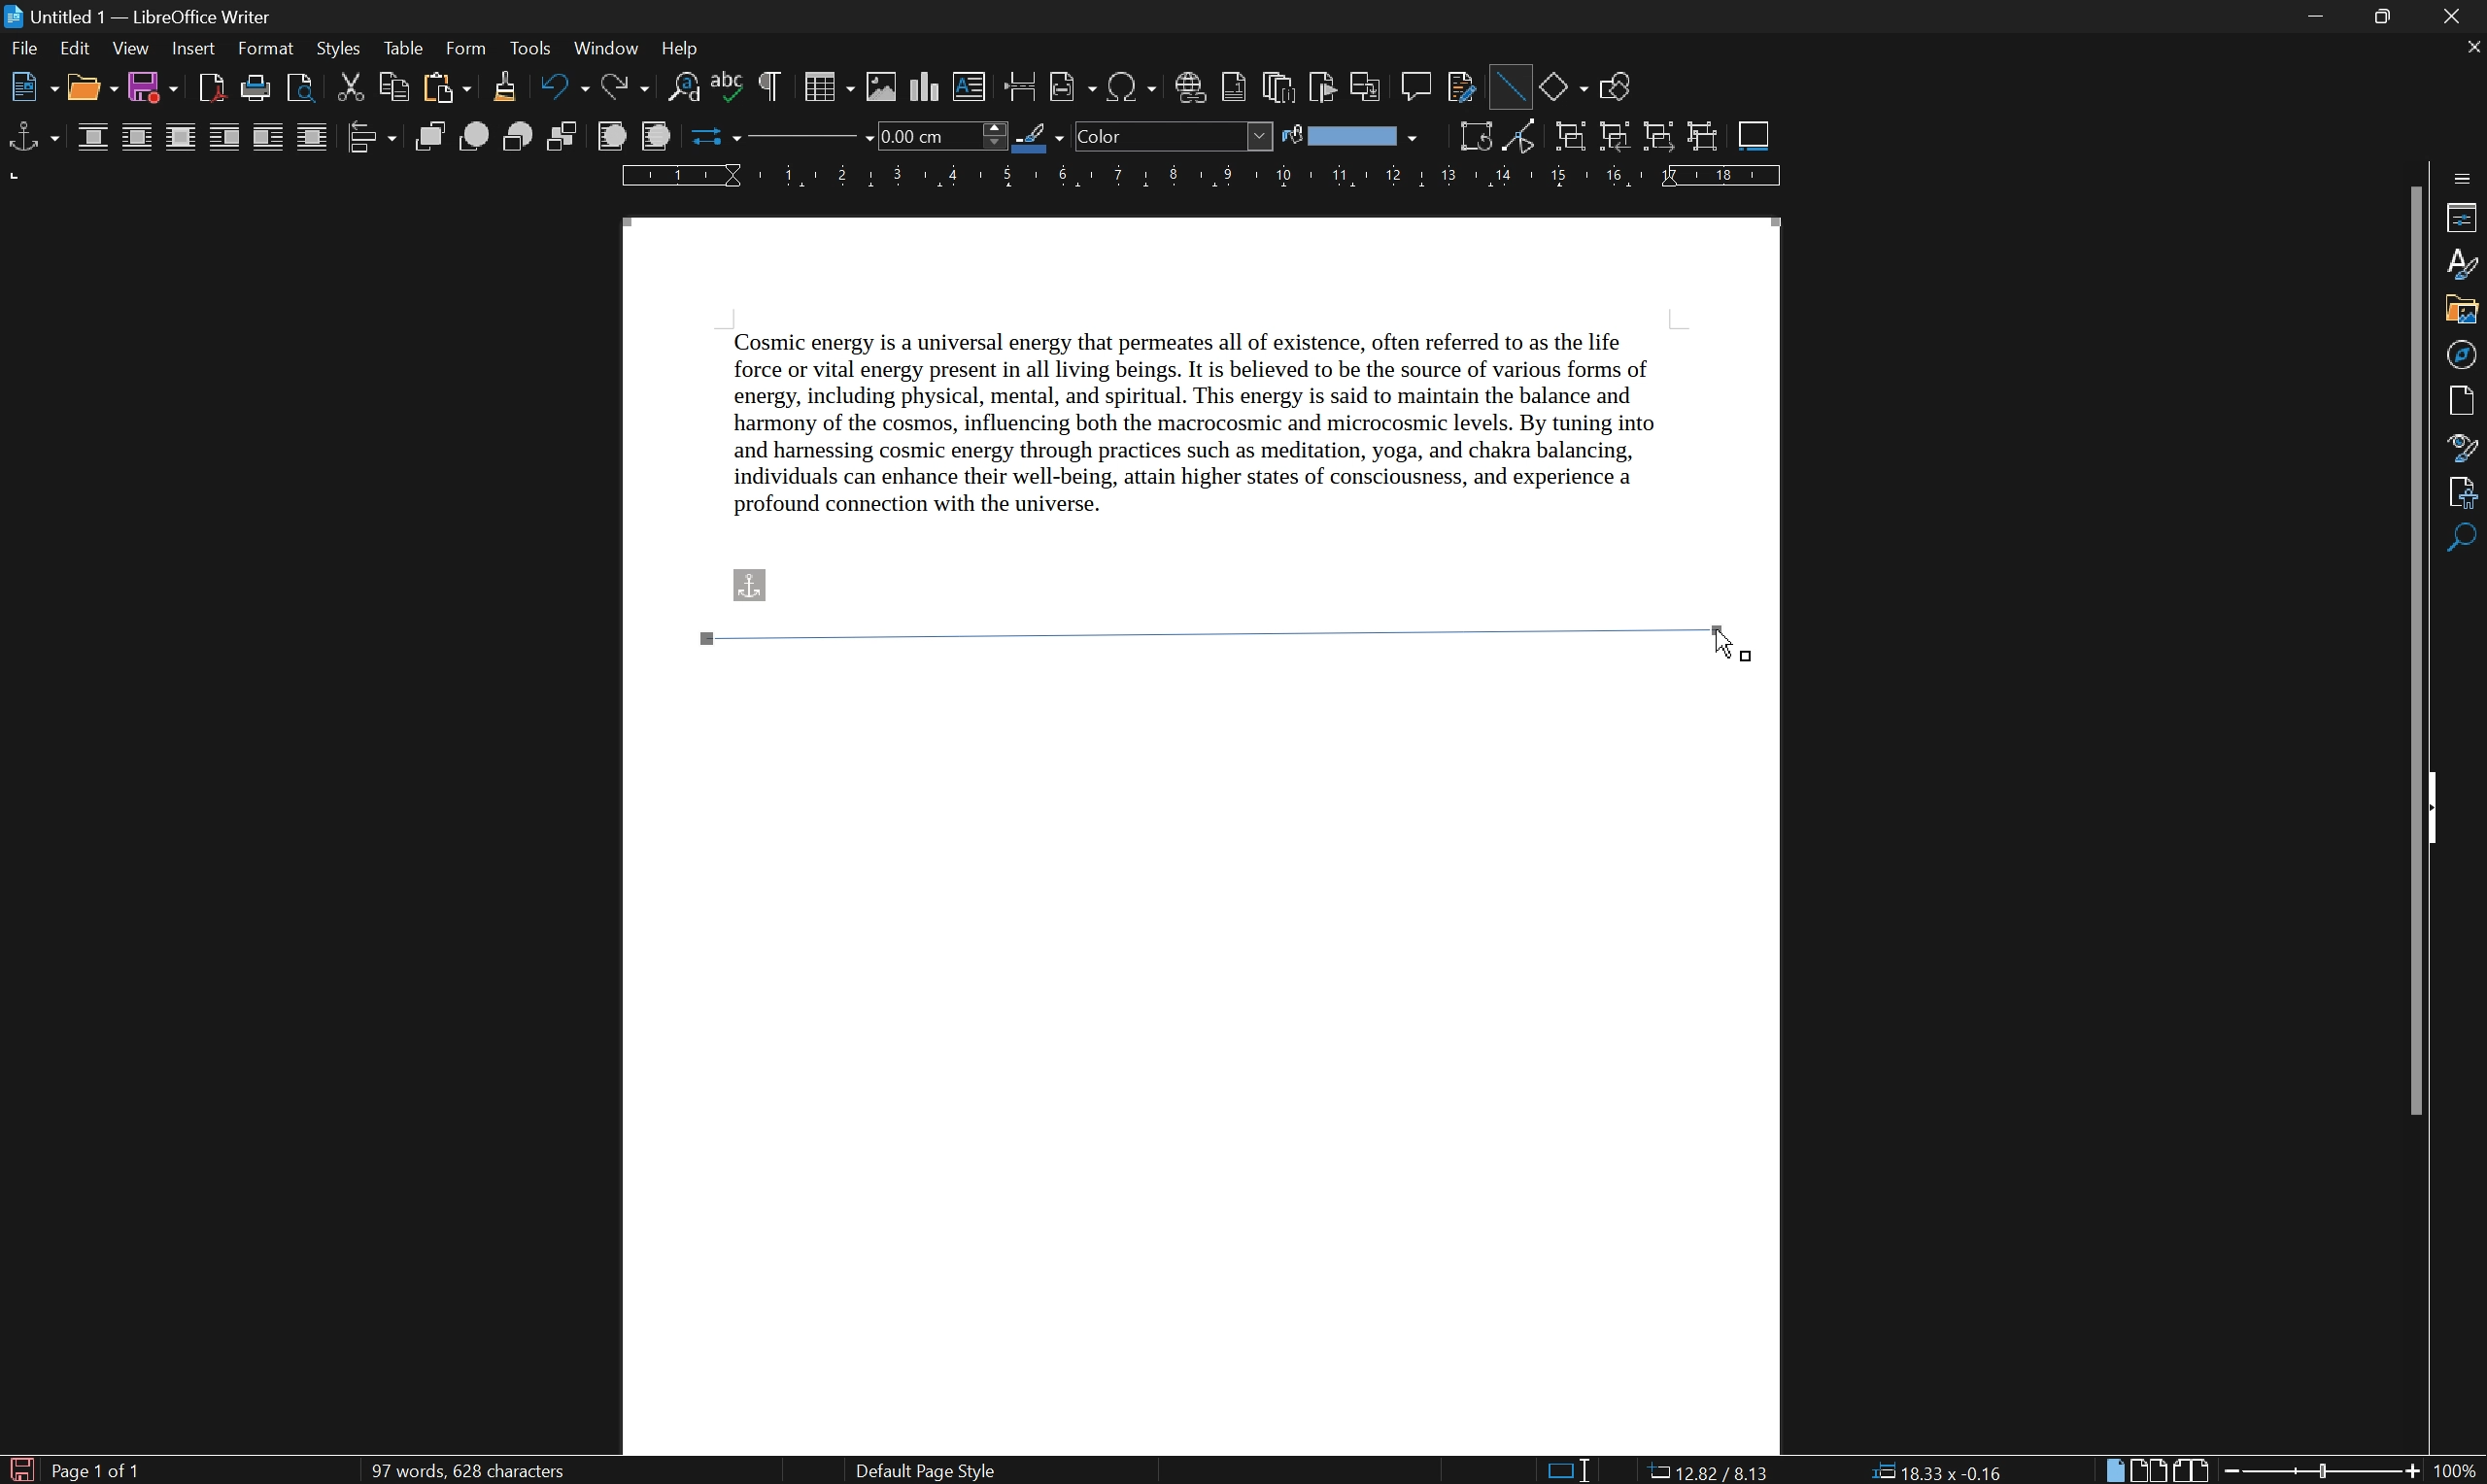 The width and height of the screenshot is (2487, 1484). What do you see at coordinates (1133, 87) in the screenshot?
I see `insert special characters` at bounding box center [1133, 87].